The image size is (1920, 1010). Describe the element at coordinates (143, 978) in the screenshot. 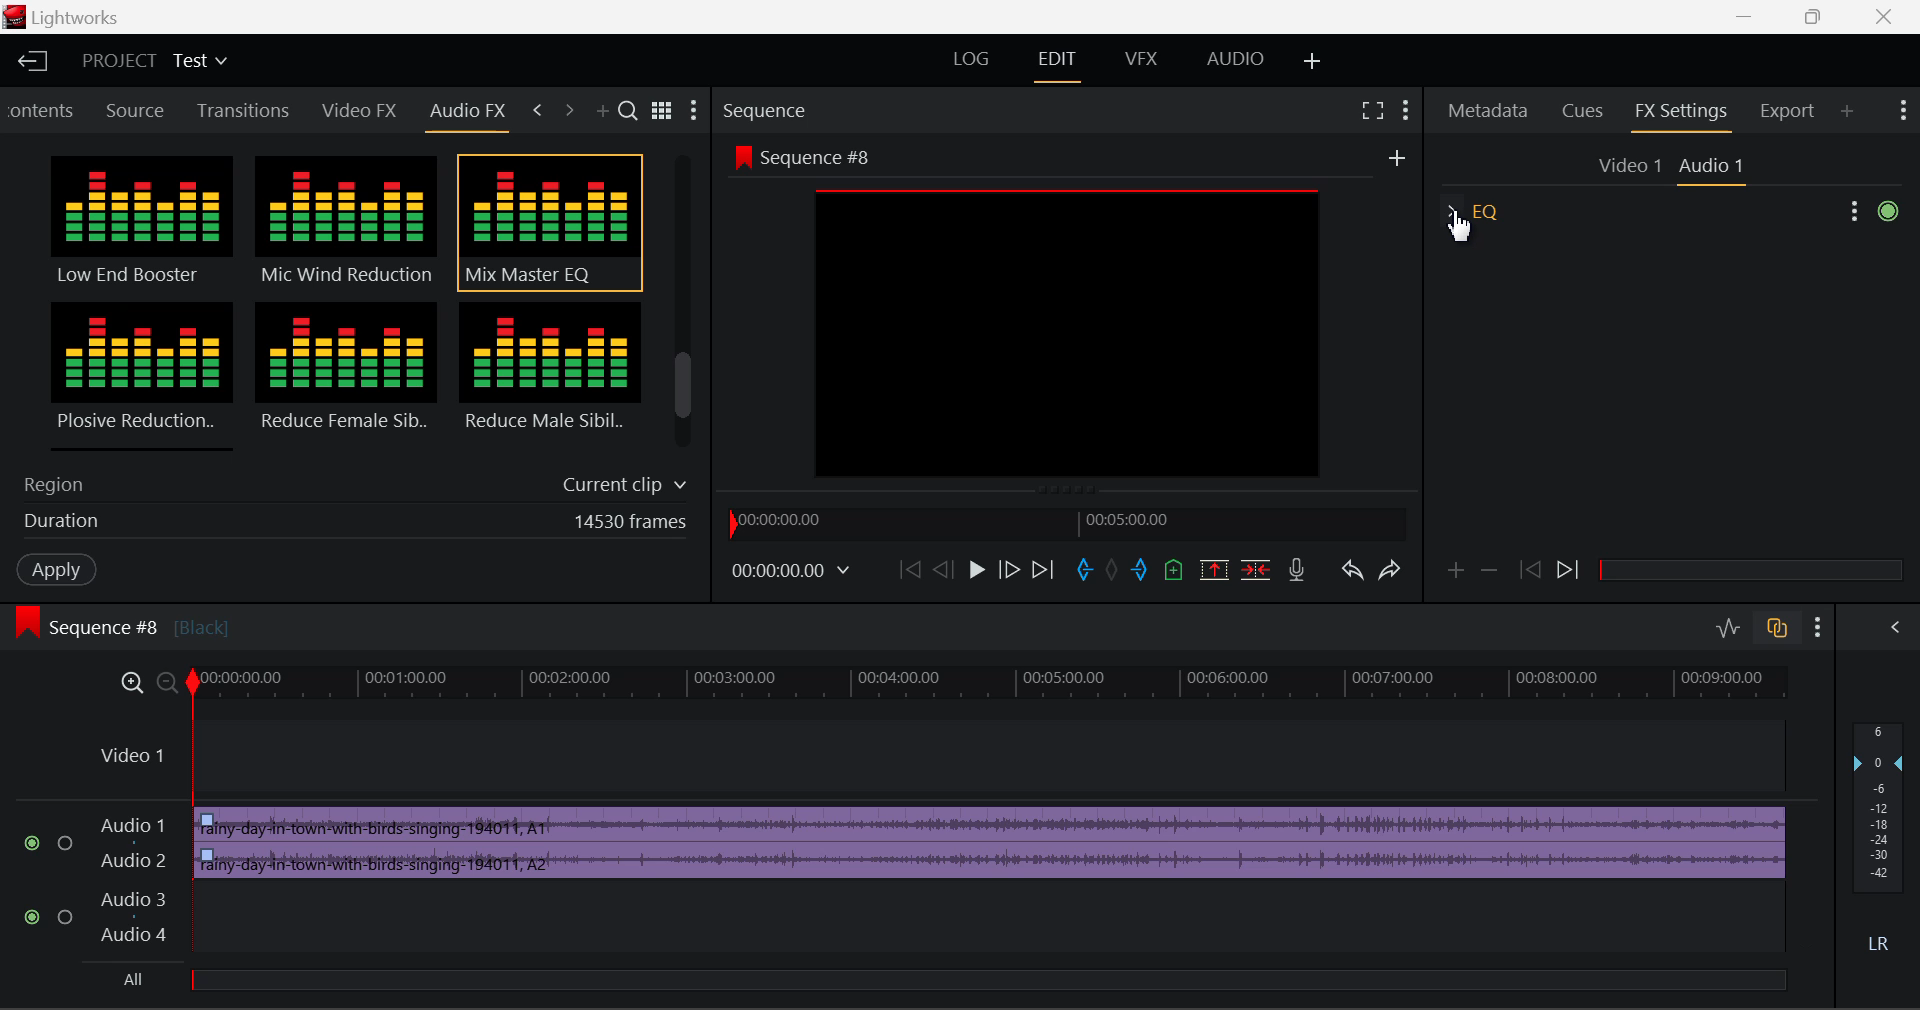

I see `All` at that location.